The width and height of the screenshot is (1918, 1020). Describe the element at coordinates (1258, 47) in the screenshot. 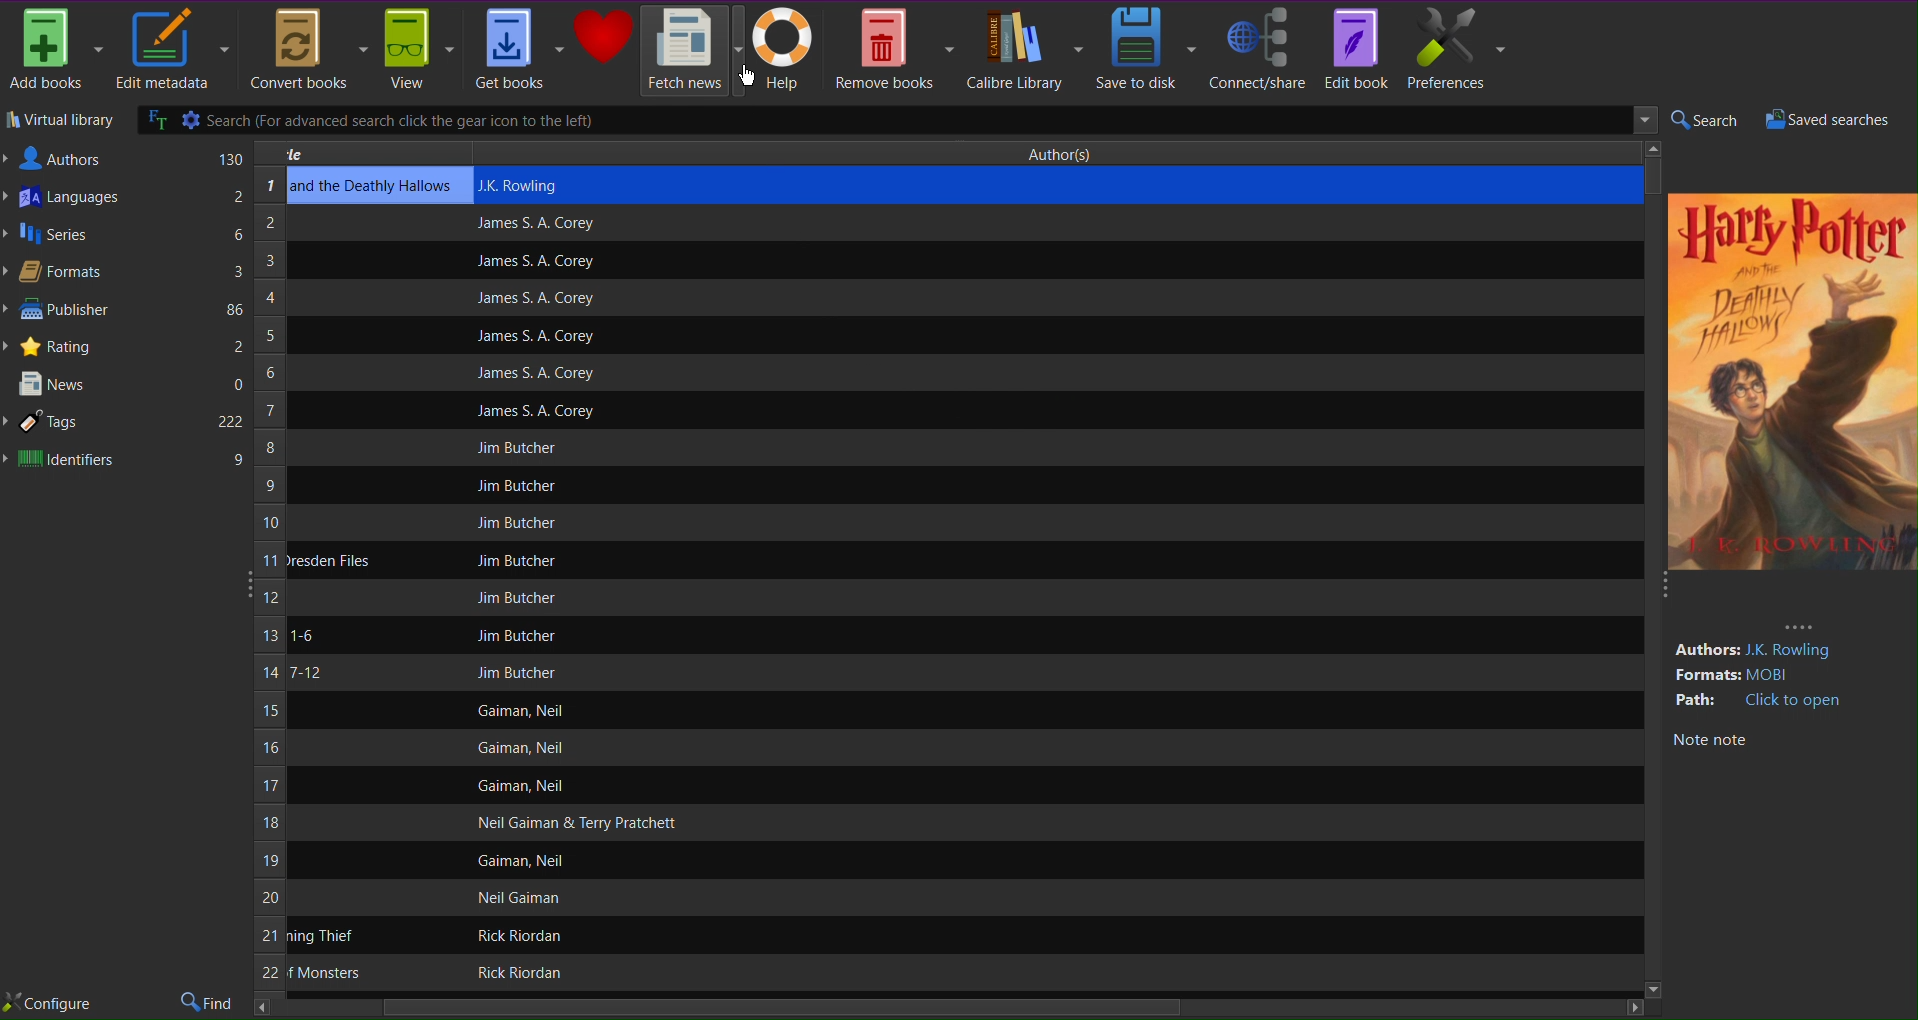

I see `Connect/Share` at that location.